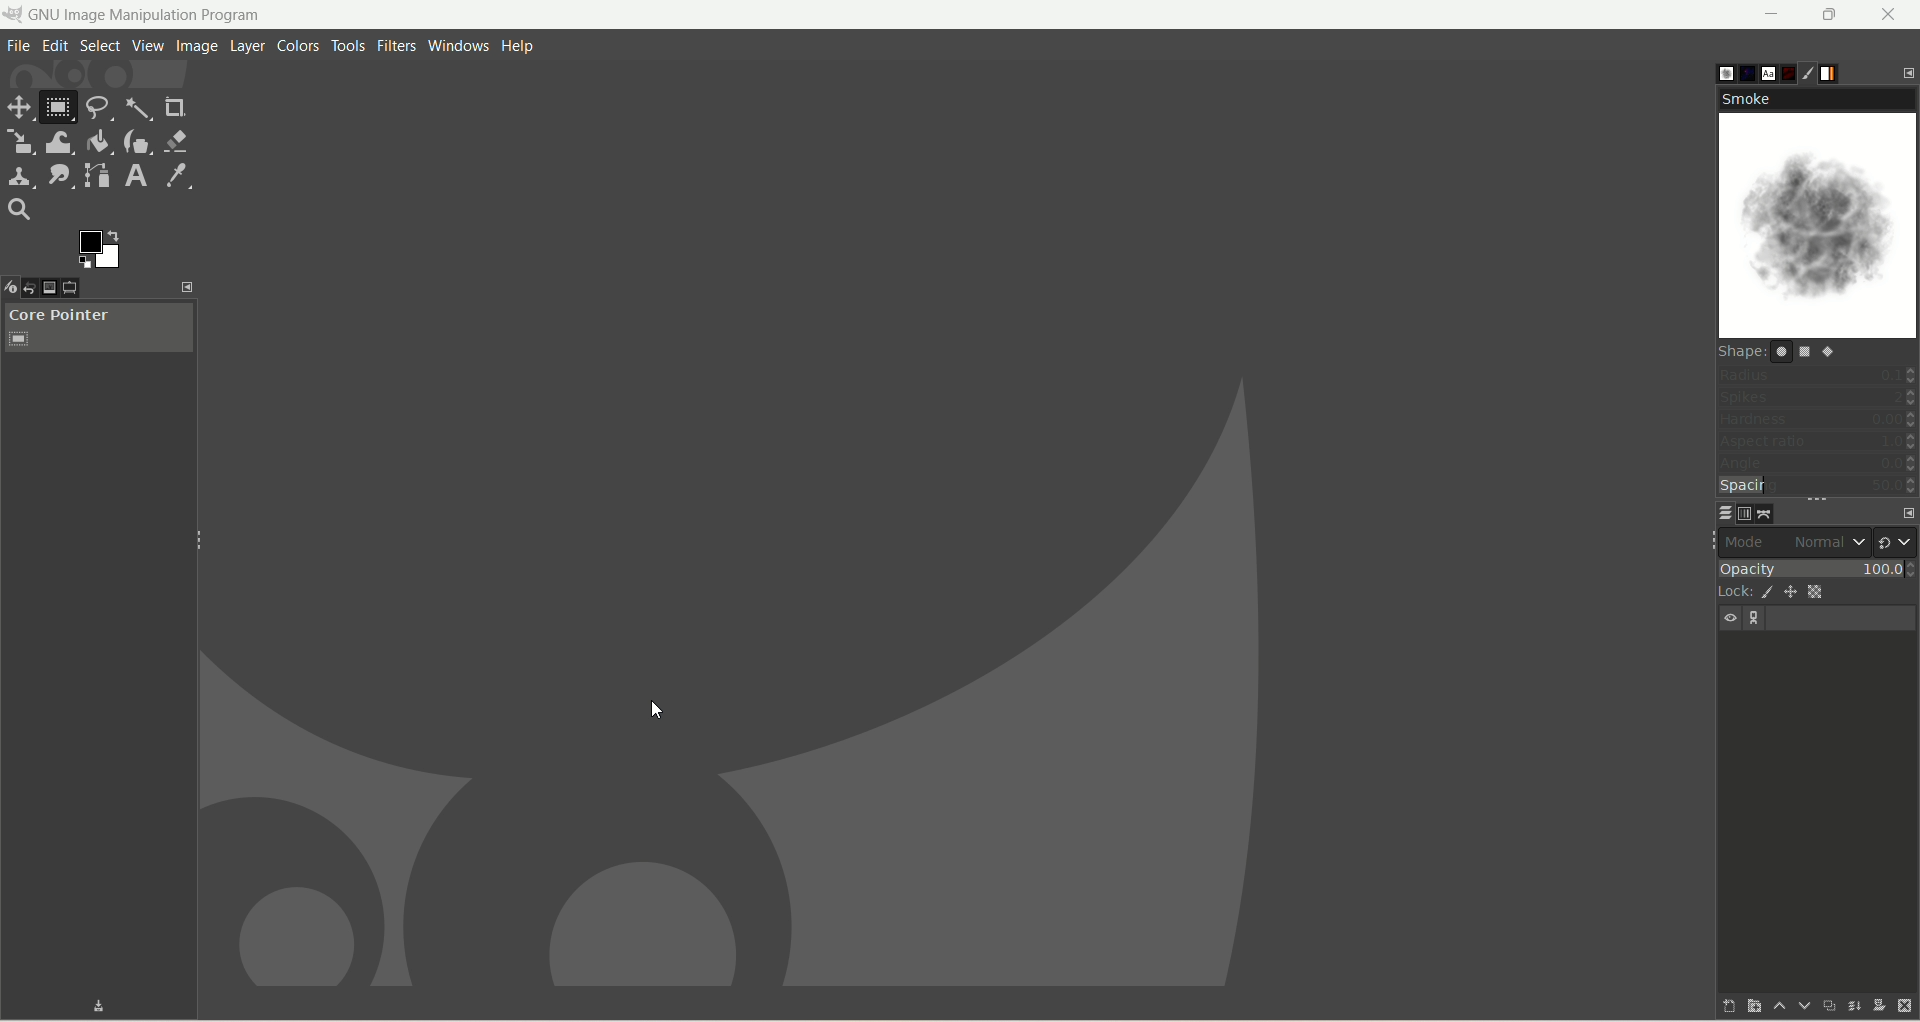 The height and width of the screenshot is (1022, 1920). Describe the element at coordinates (1764, 72) in the screenshot. I see `font` at that location.